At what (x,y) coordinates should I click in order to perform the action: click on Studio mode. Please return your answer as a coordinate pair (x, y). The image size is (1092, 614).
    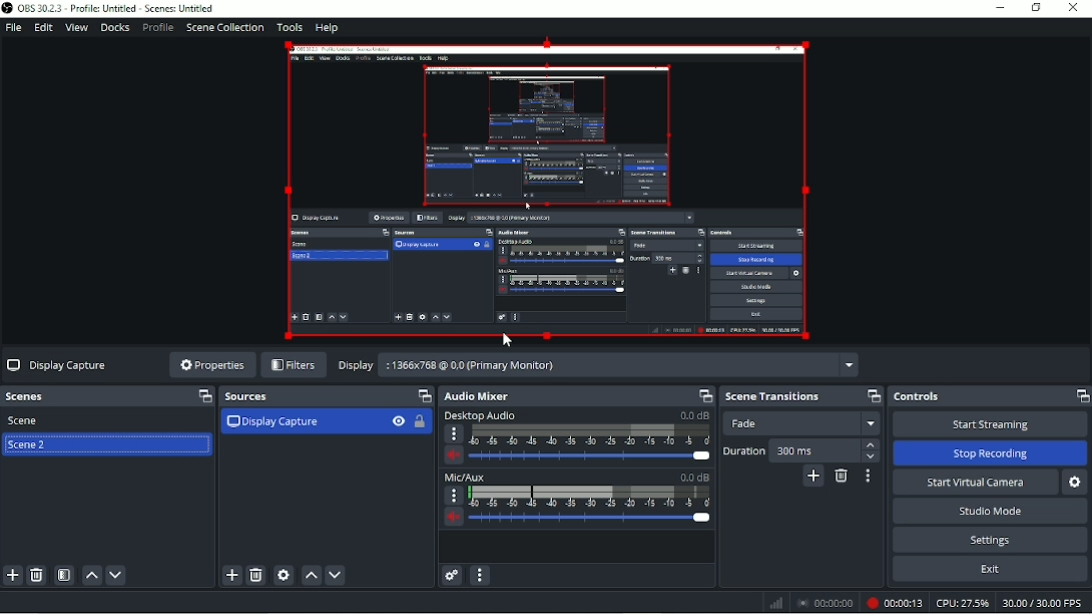
    Looking at the image, I should click on (990, 510).